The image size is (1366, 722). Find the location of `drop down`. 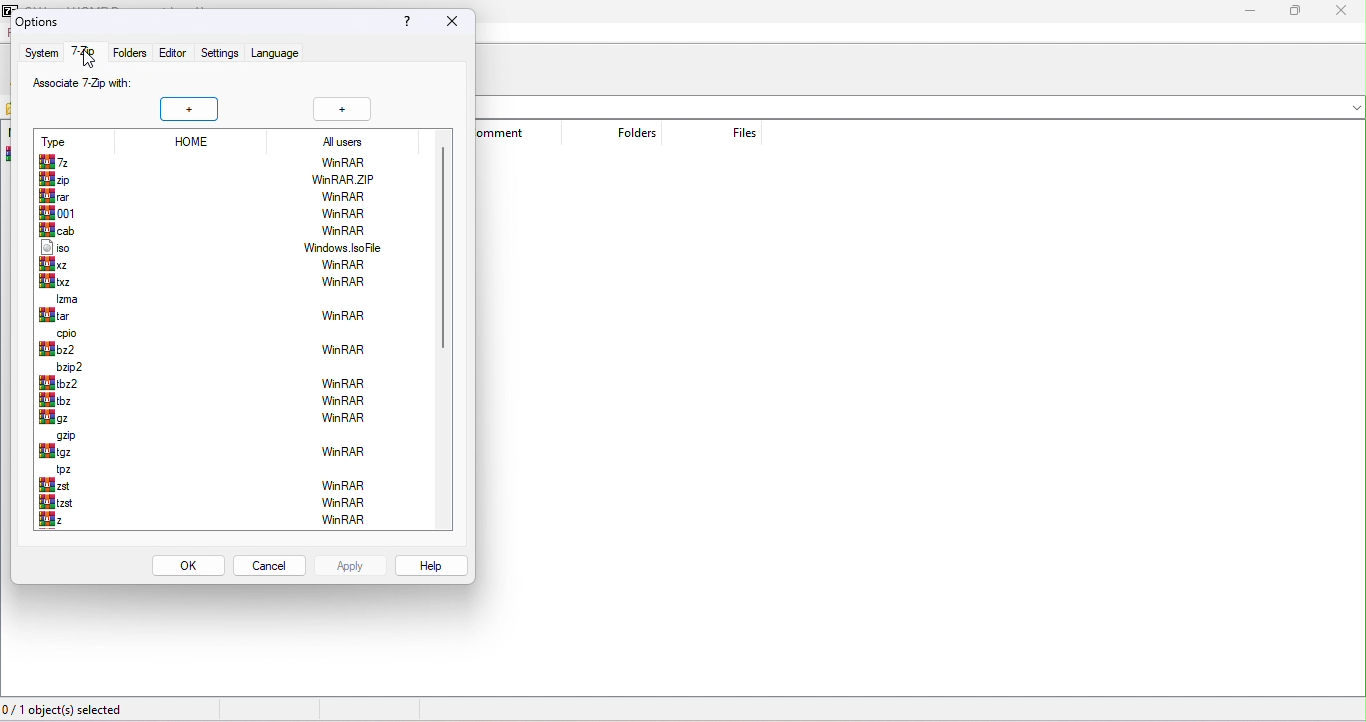

drop down is located at coordinates (1351, 107).